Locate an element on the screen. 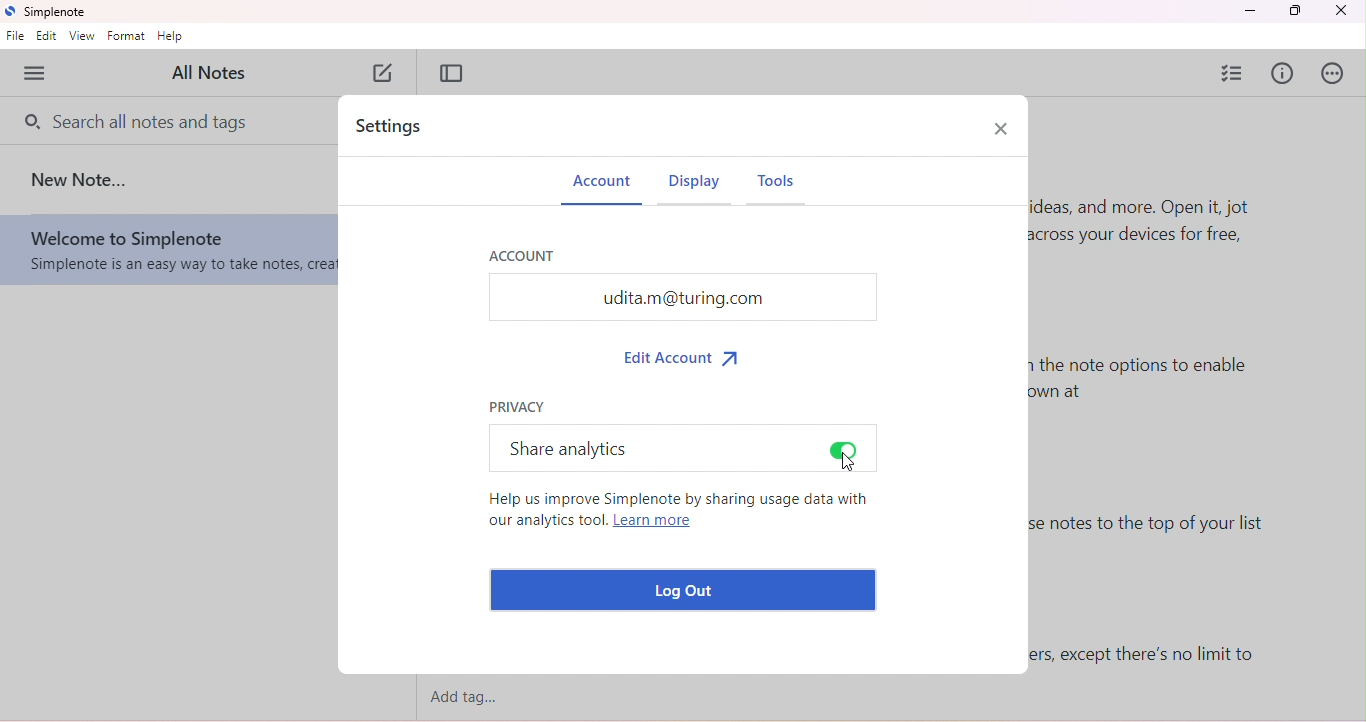  menu is located at coordinates (37, 74).